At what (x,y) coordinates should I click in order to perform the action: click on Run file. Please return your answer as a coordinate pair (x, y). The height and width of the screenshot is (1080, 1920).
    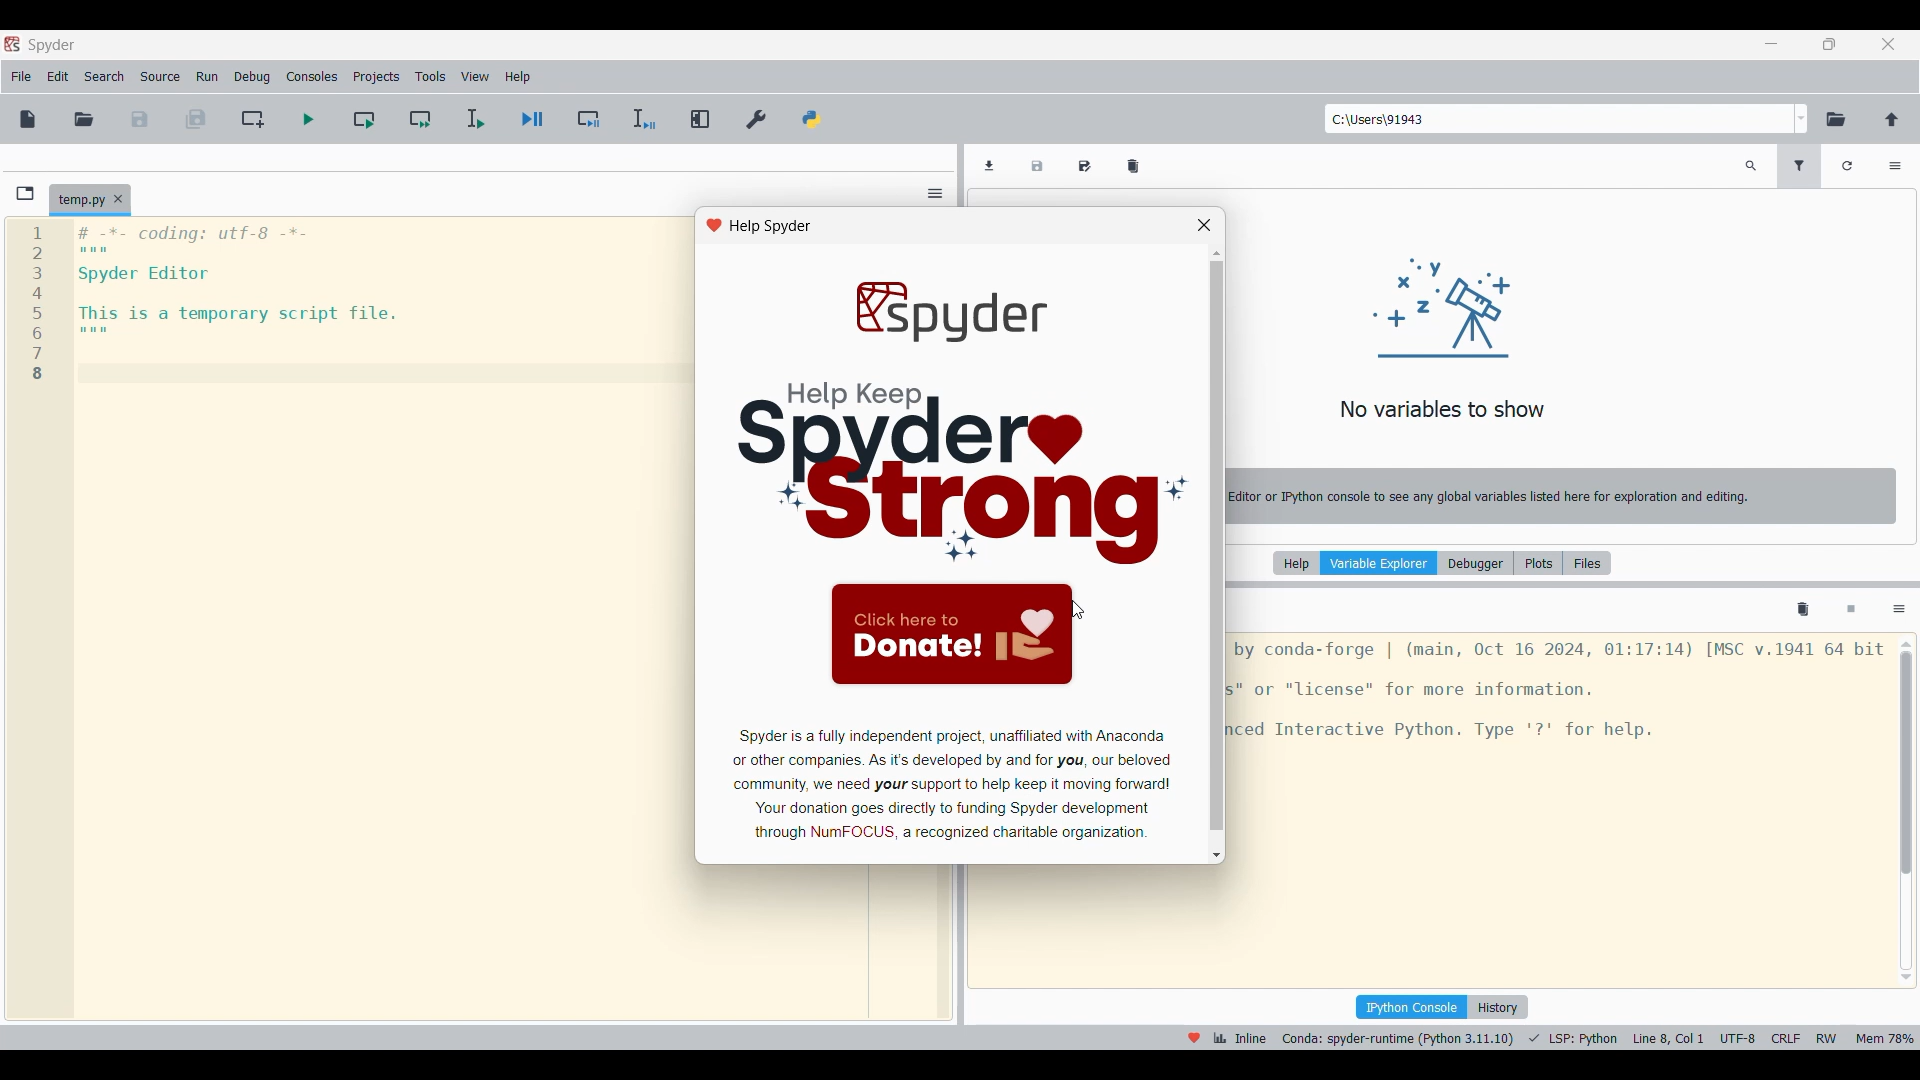
    Looking at the image, I should click on (309, 119).